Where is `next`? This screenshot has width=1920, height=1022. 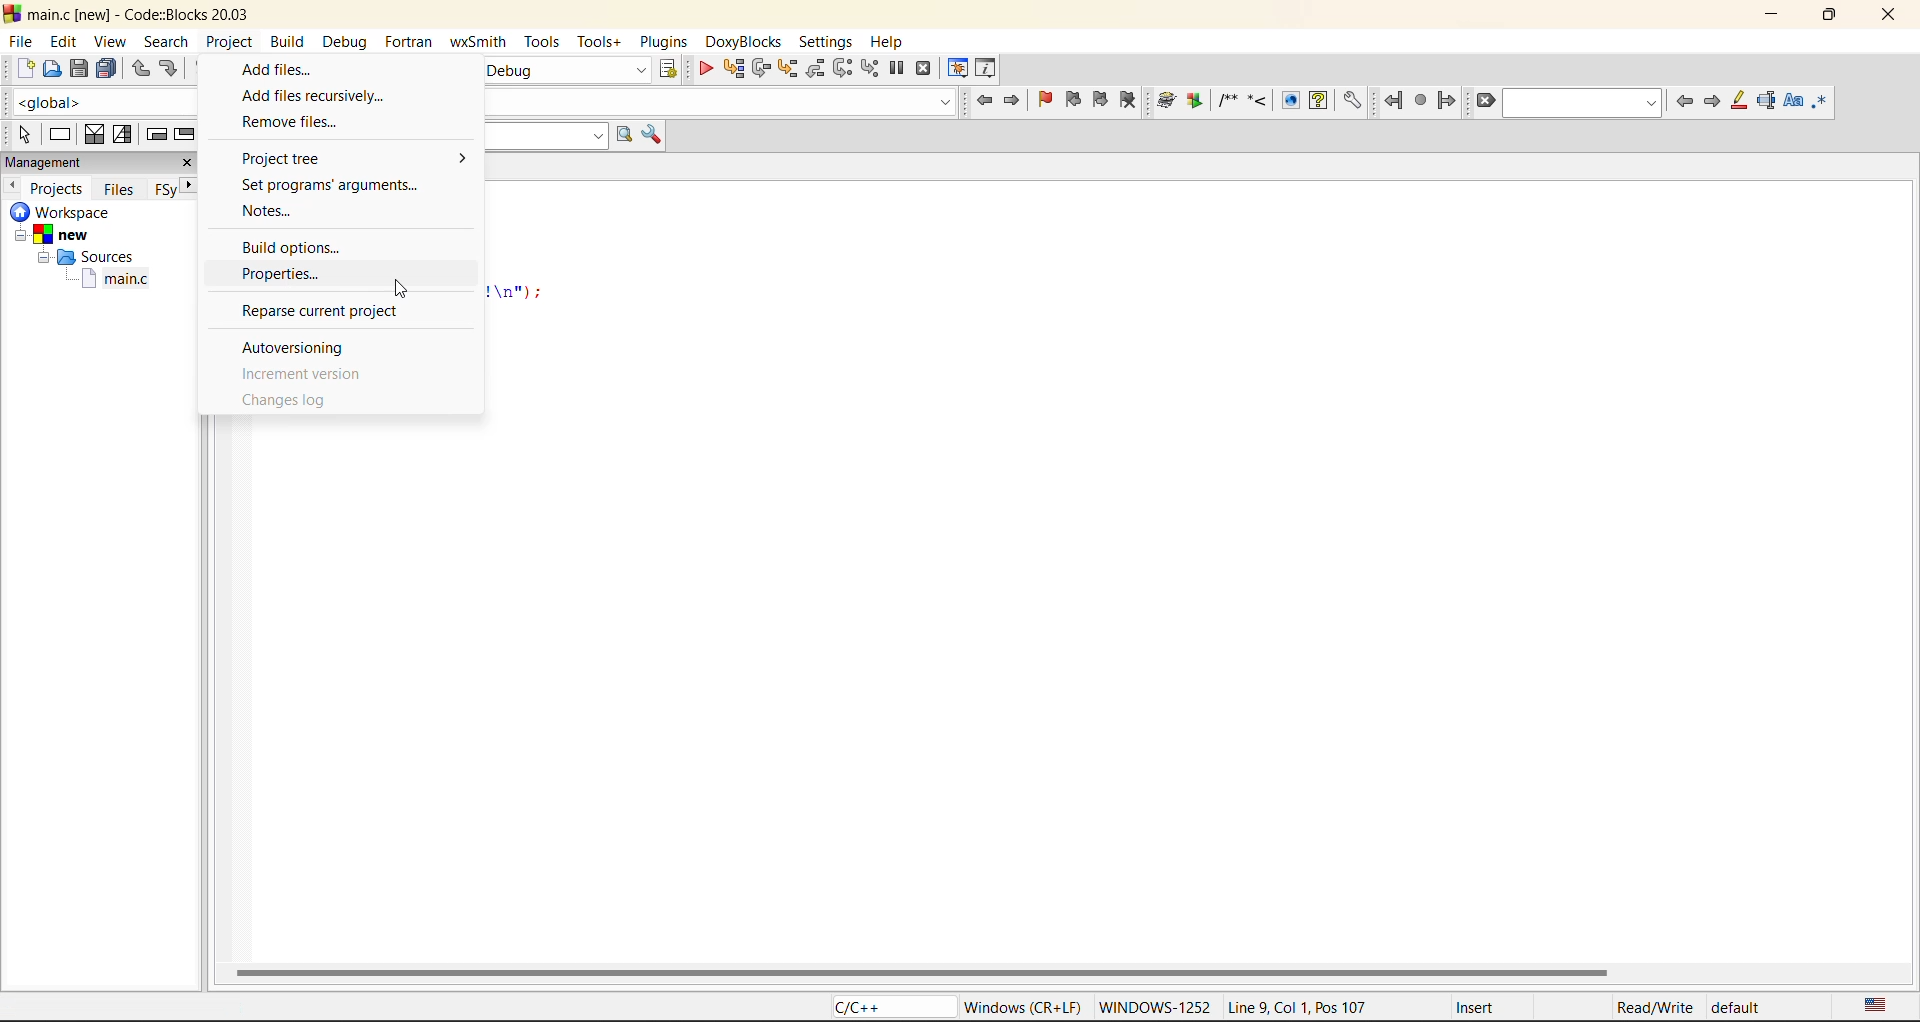
next is located at coordinates (1711, 104).